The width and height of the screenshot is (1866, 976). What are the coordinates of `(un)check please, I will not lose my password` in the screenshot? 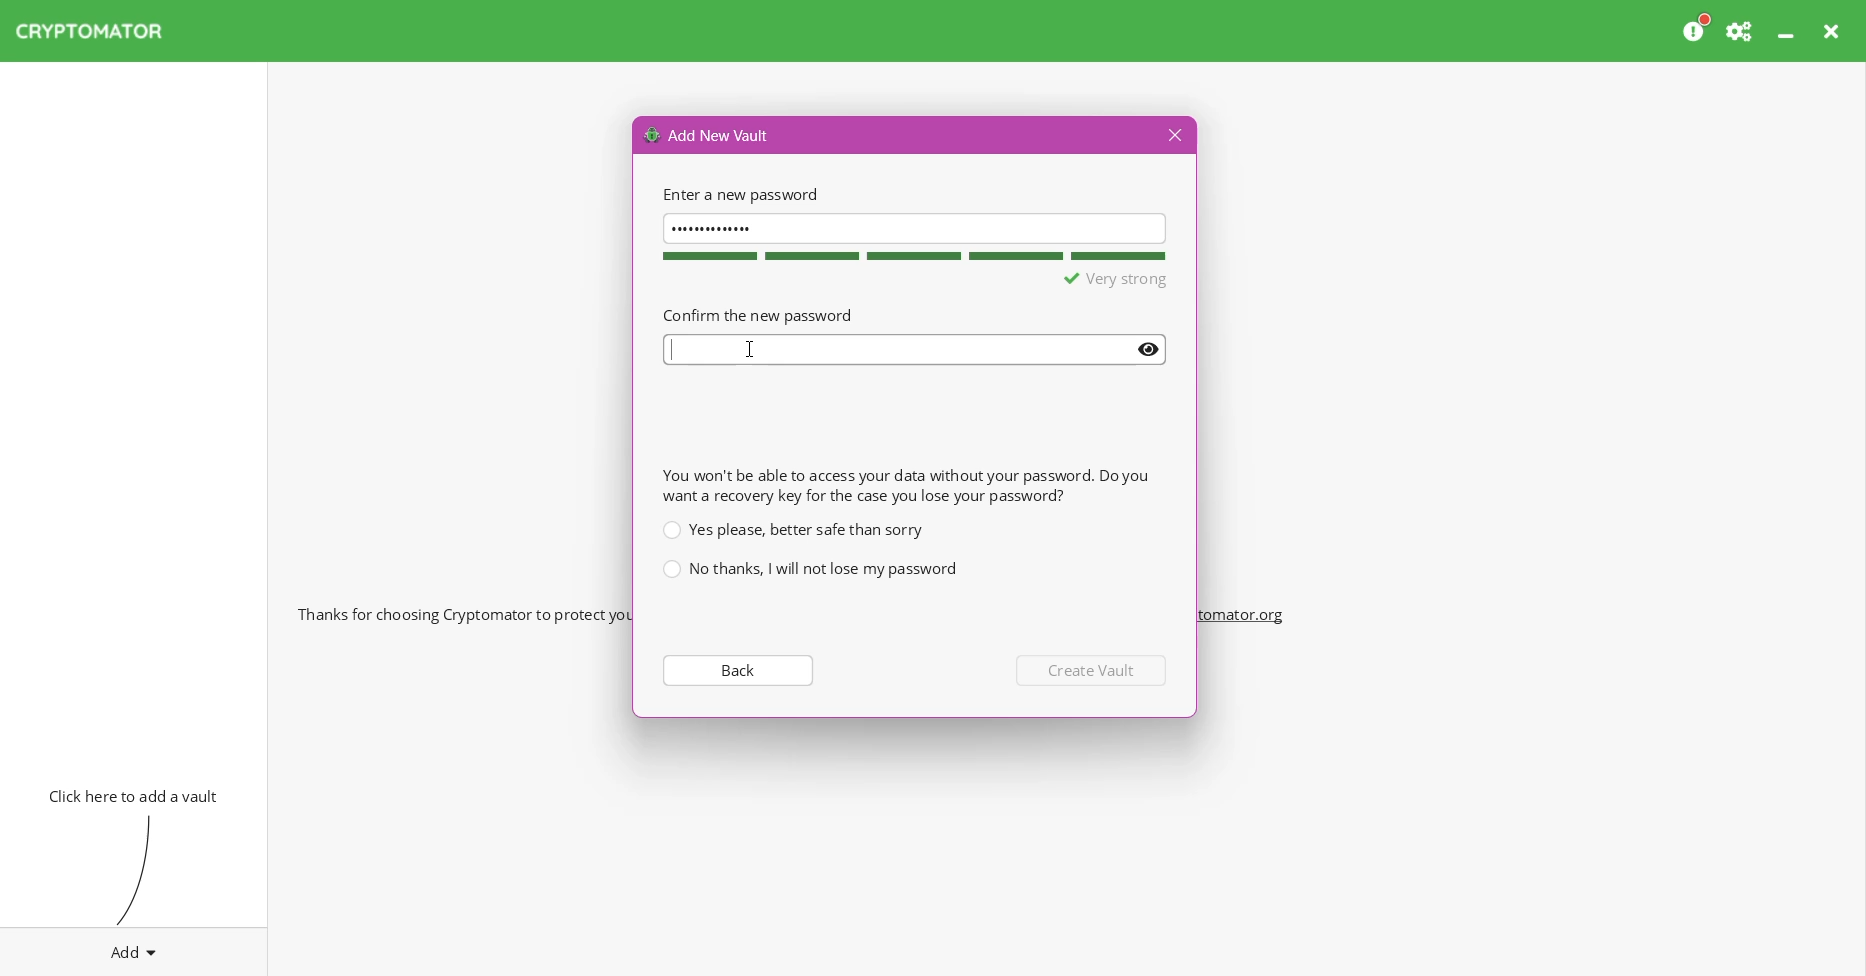 It's located at (809, 569).